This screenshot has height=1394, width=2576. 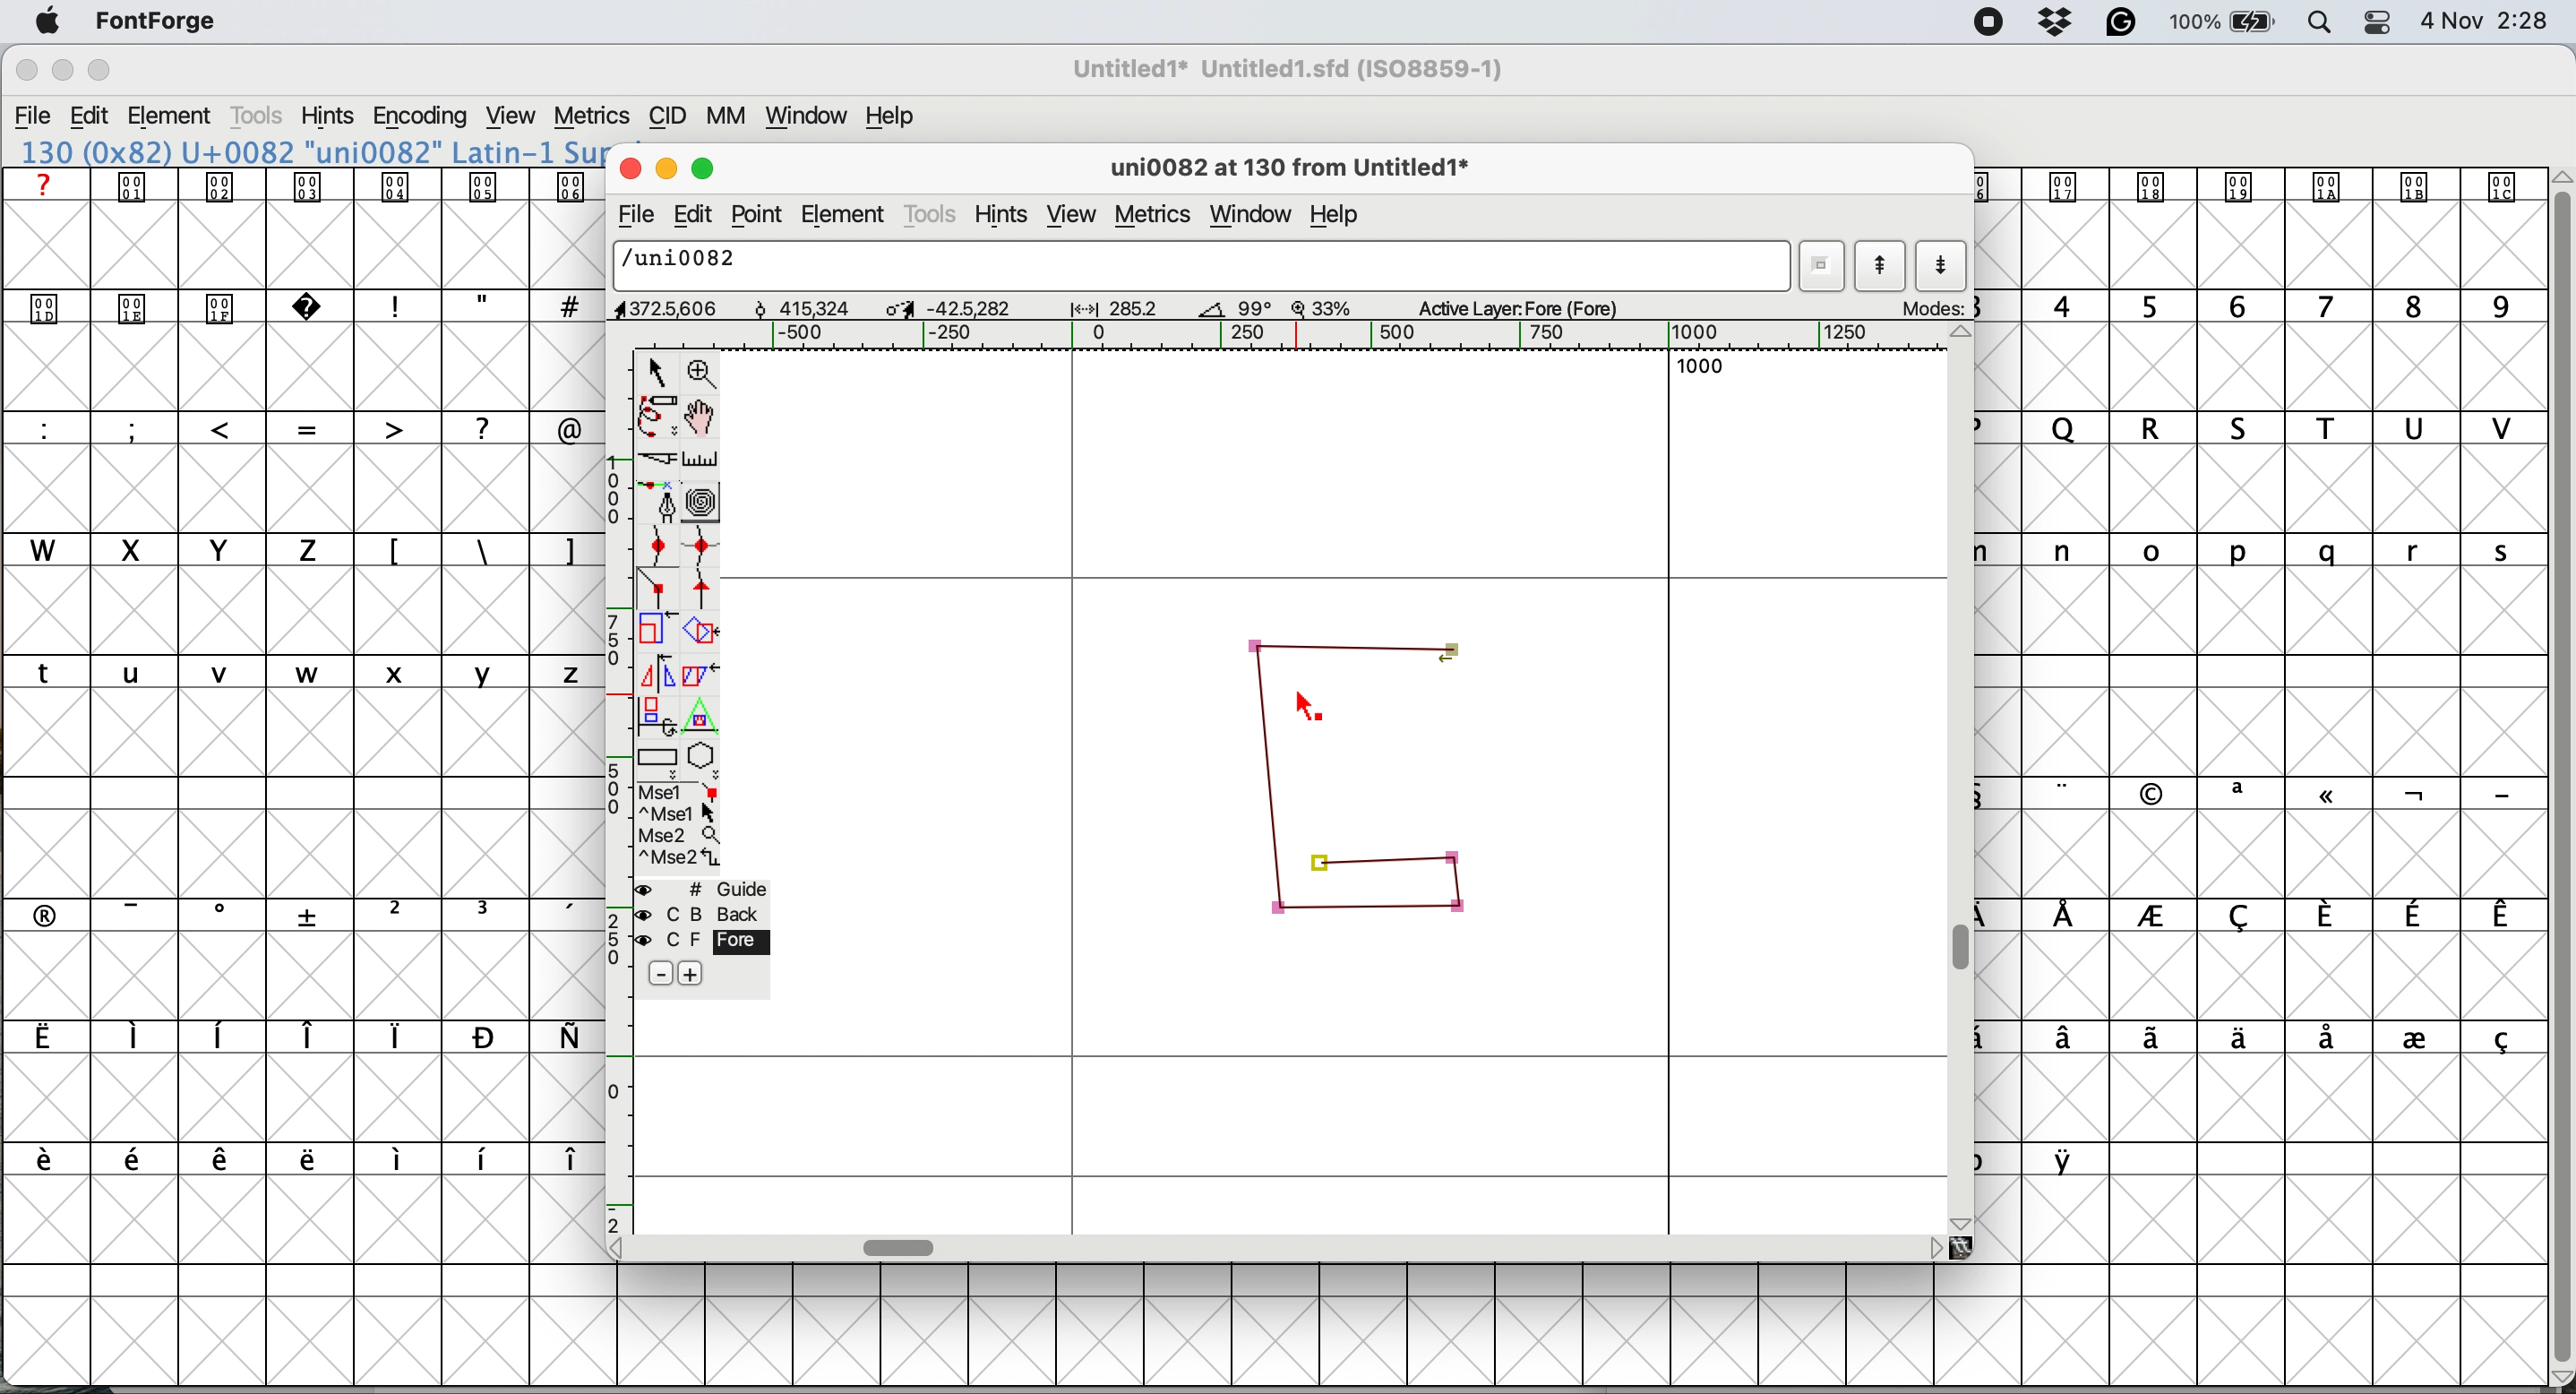 I want to click on file, so click(x=34, y=116).